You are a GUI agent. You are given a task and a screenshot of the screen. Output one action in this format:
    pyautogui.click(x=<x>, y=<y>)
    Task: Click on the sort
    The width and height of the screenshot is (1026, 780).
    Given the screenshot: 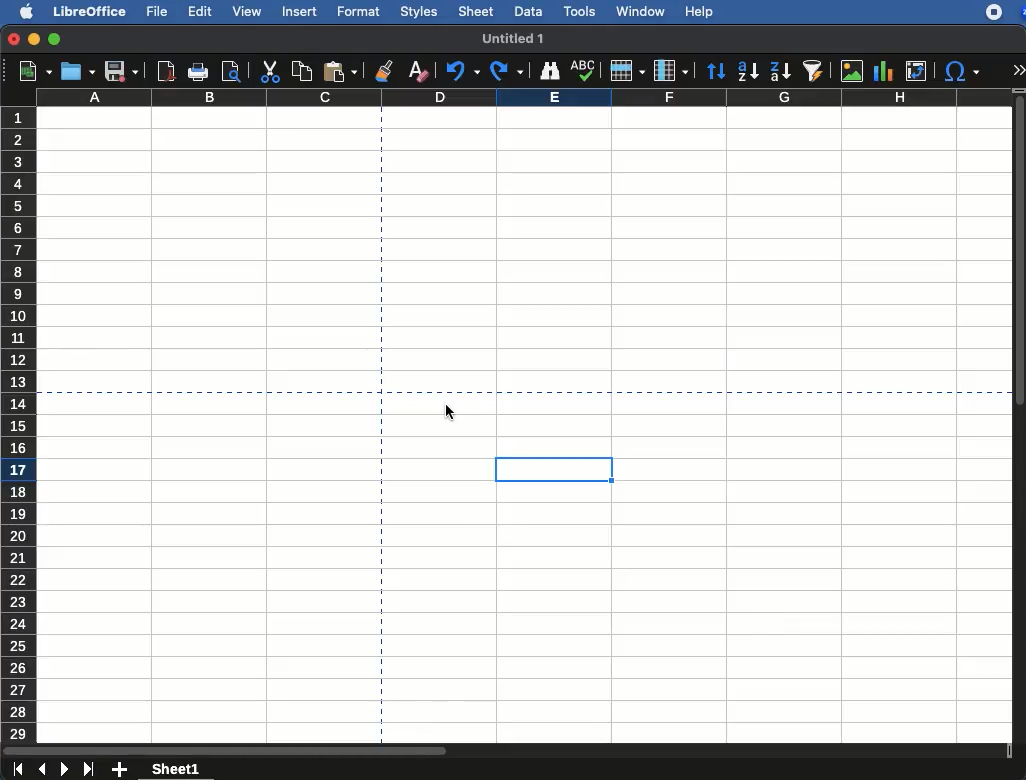 What is the action you would take?
    pyautogui.click(x=717, y=70)
    